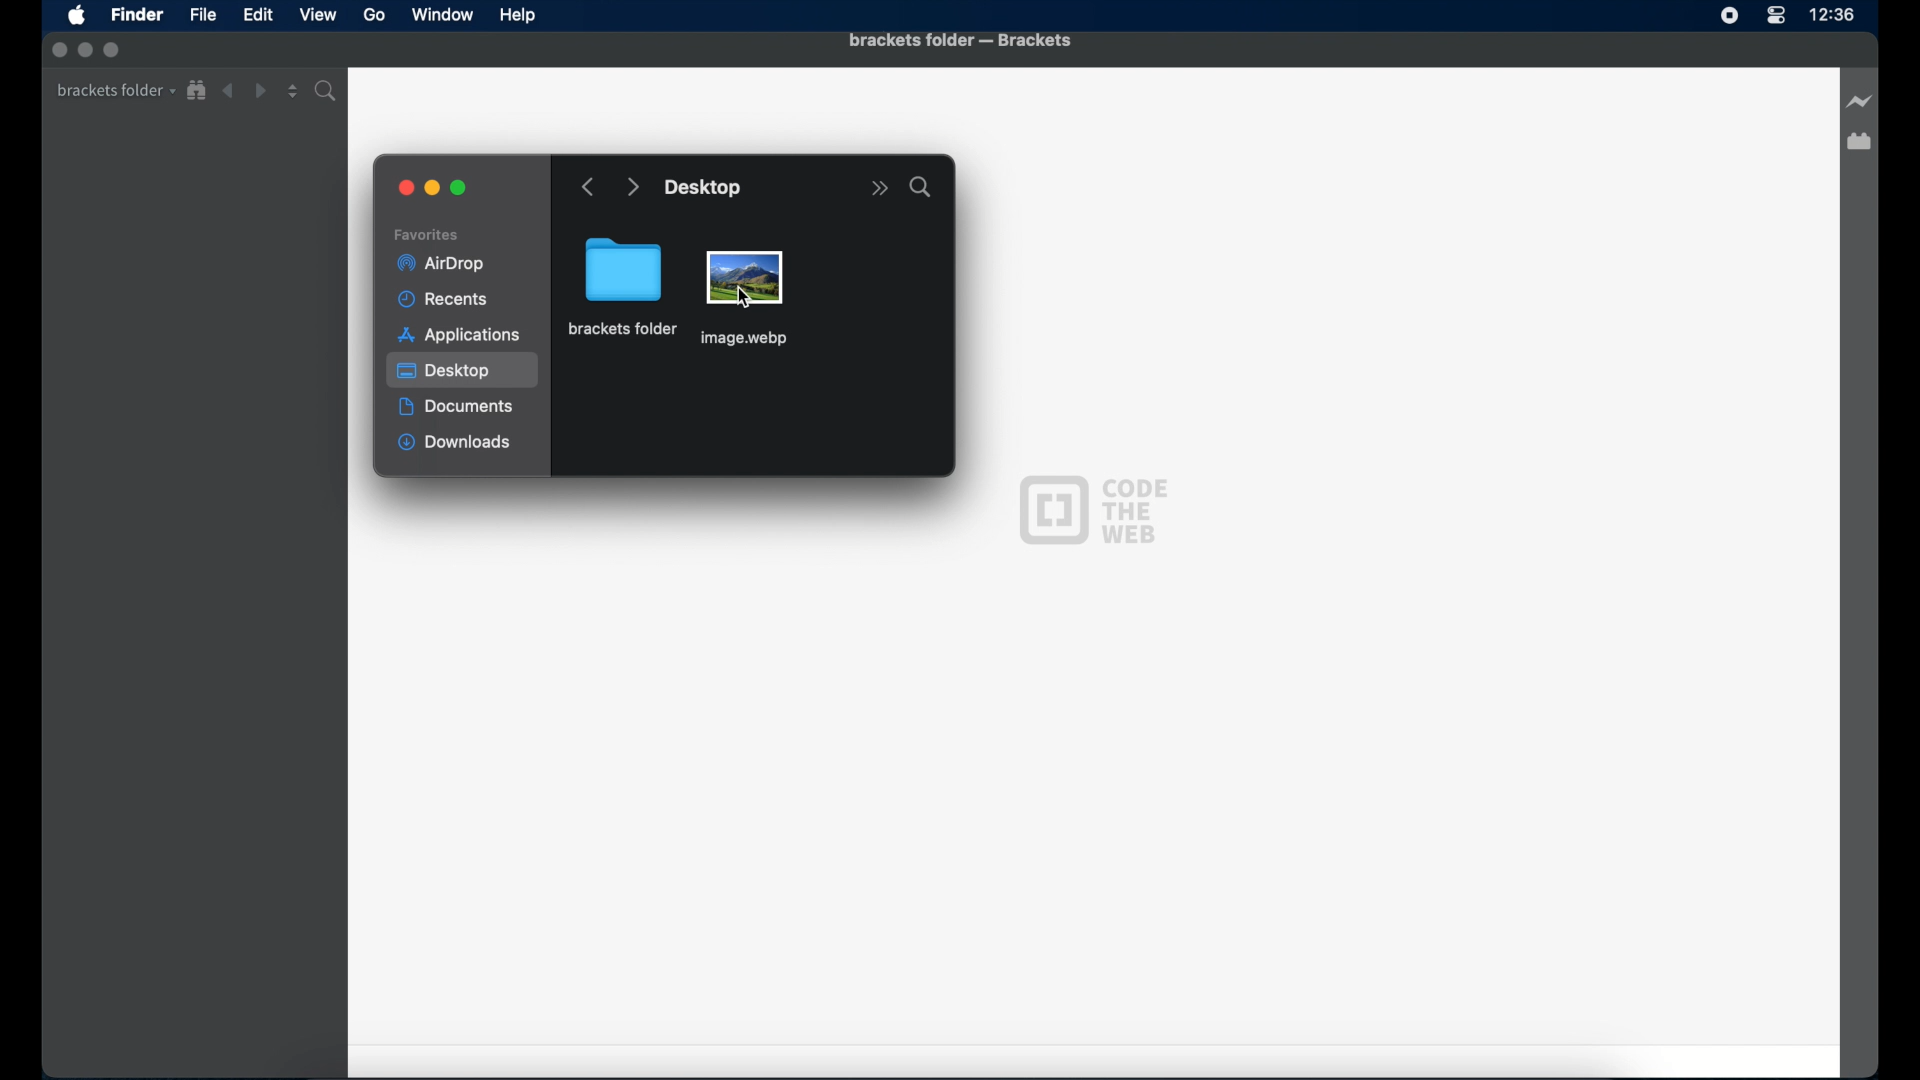 The width and height of the screenshot is (1920, 1080). I want to click on Finder, so click(138, 14).